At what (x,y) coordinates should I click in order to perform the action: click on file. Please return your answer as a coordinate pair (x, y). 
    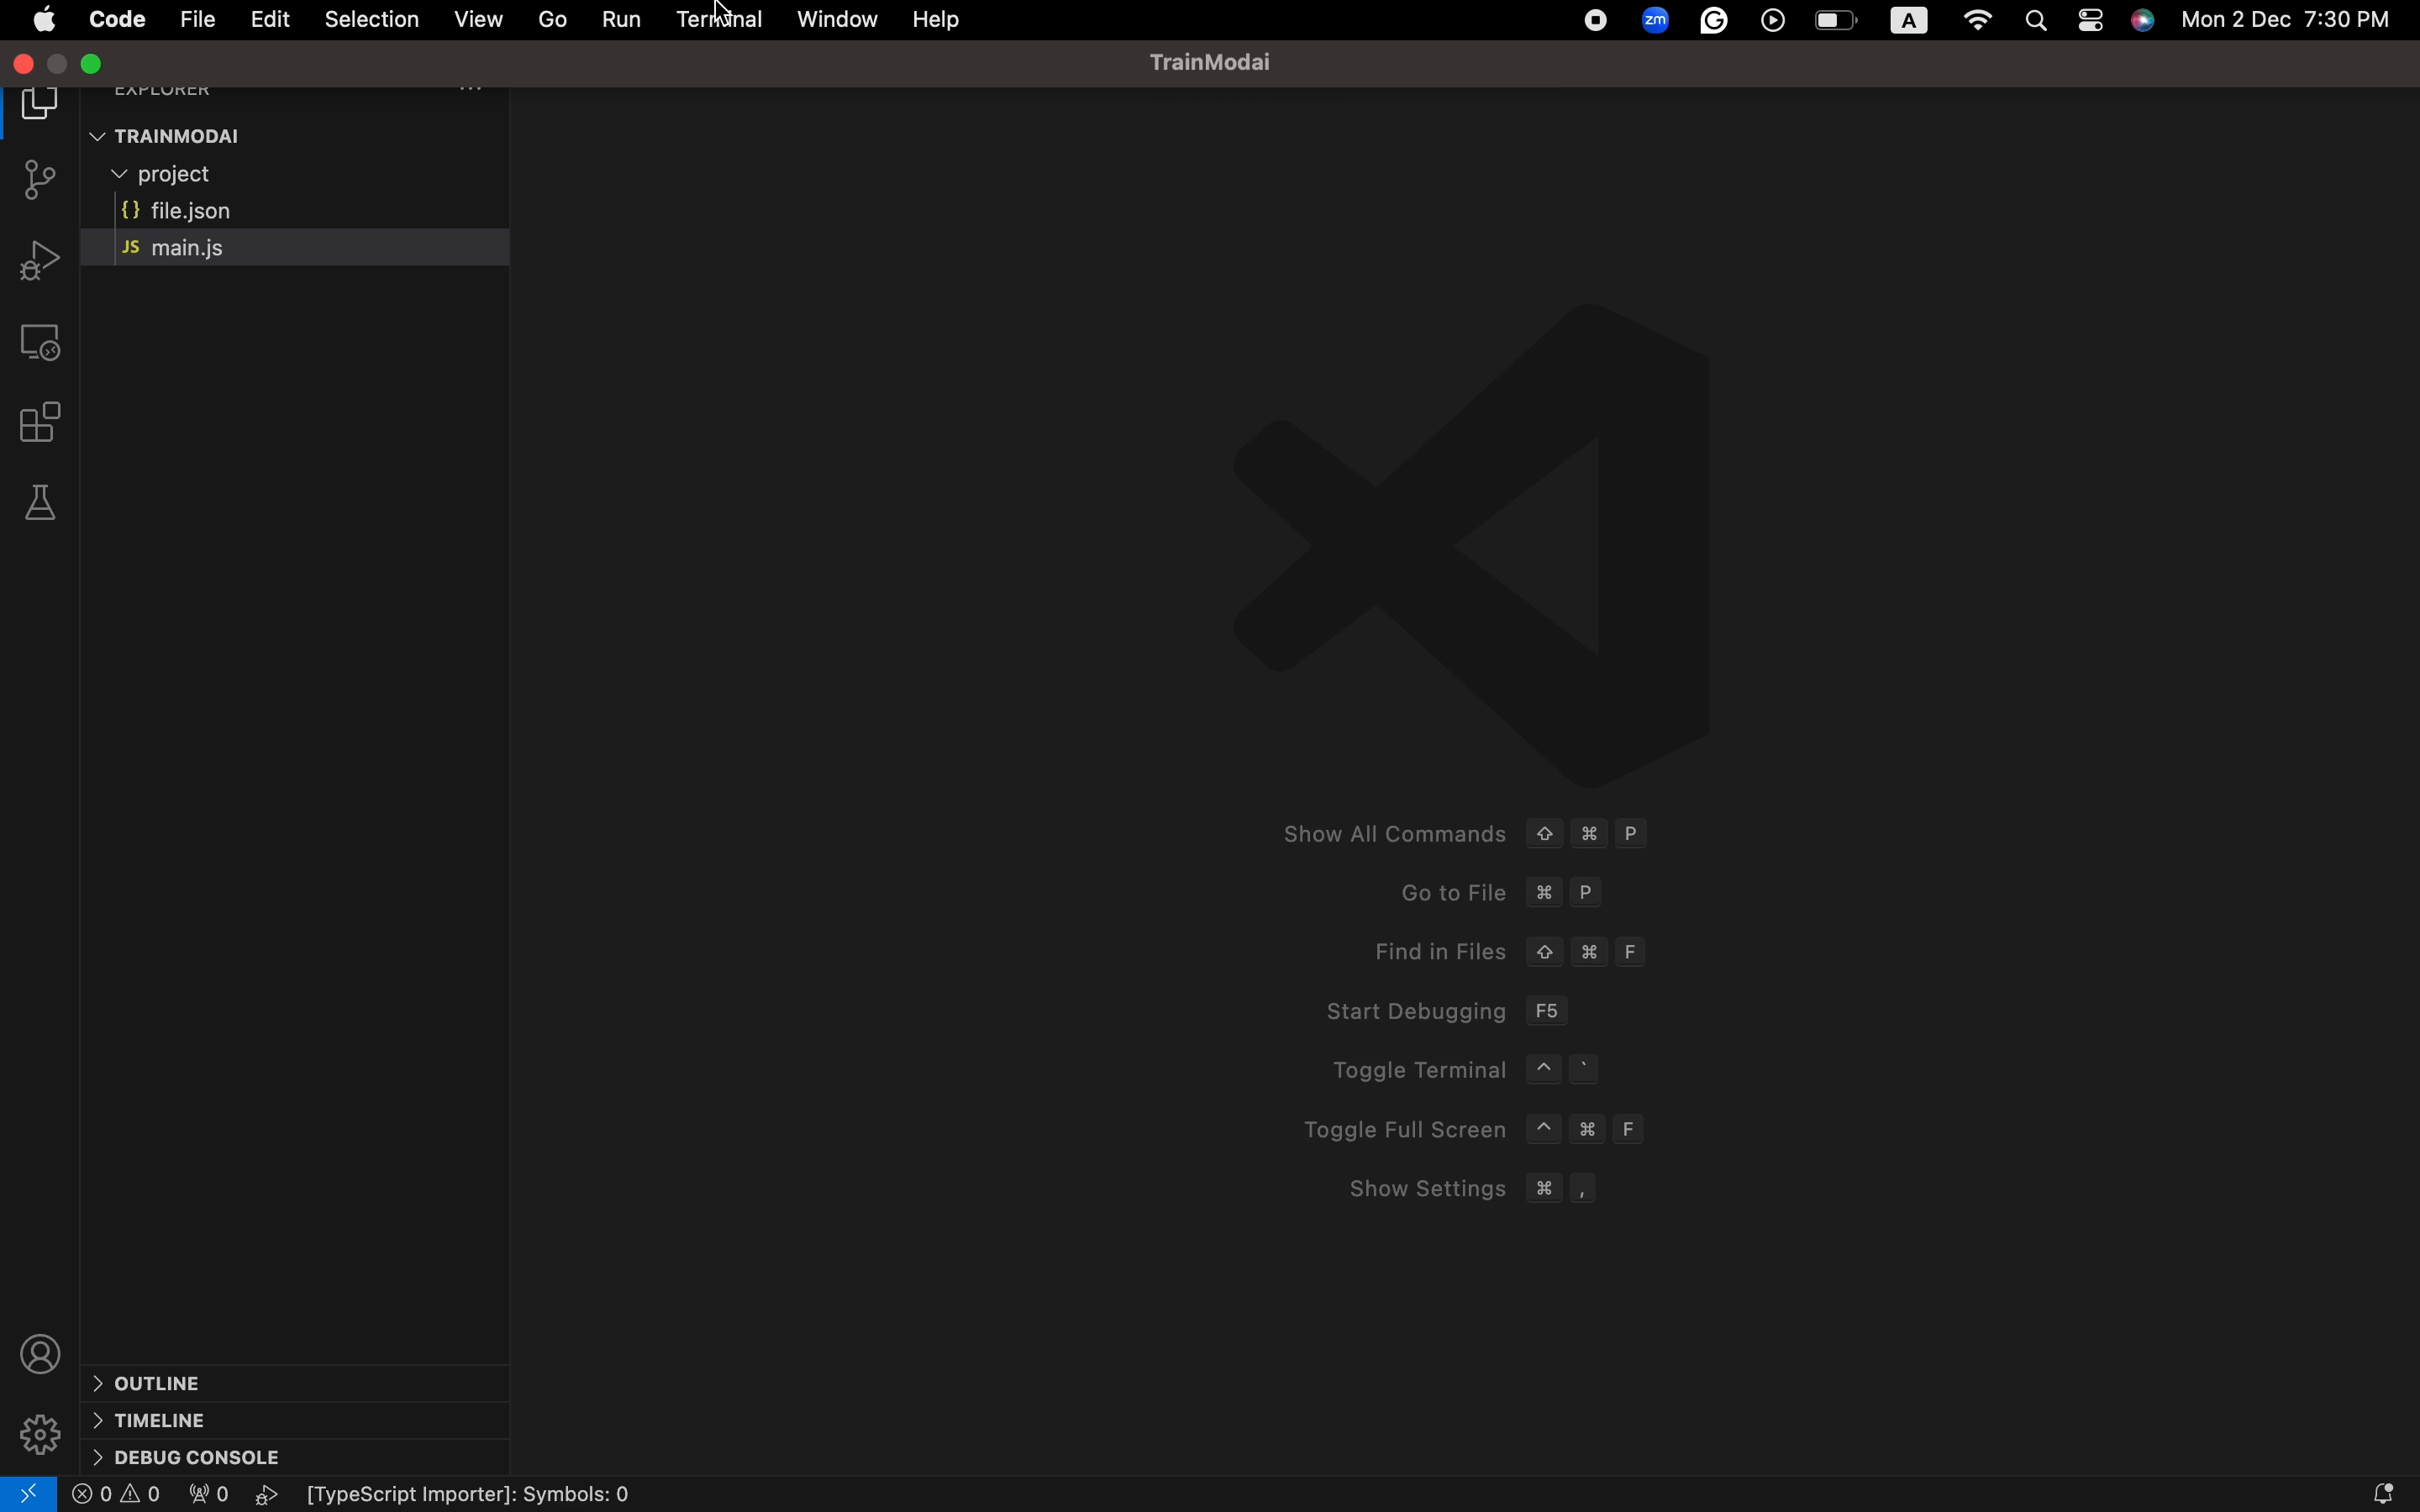
    Looking at the image, I should click on (196, 18).